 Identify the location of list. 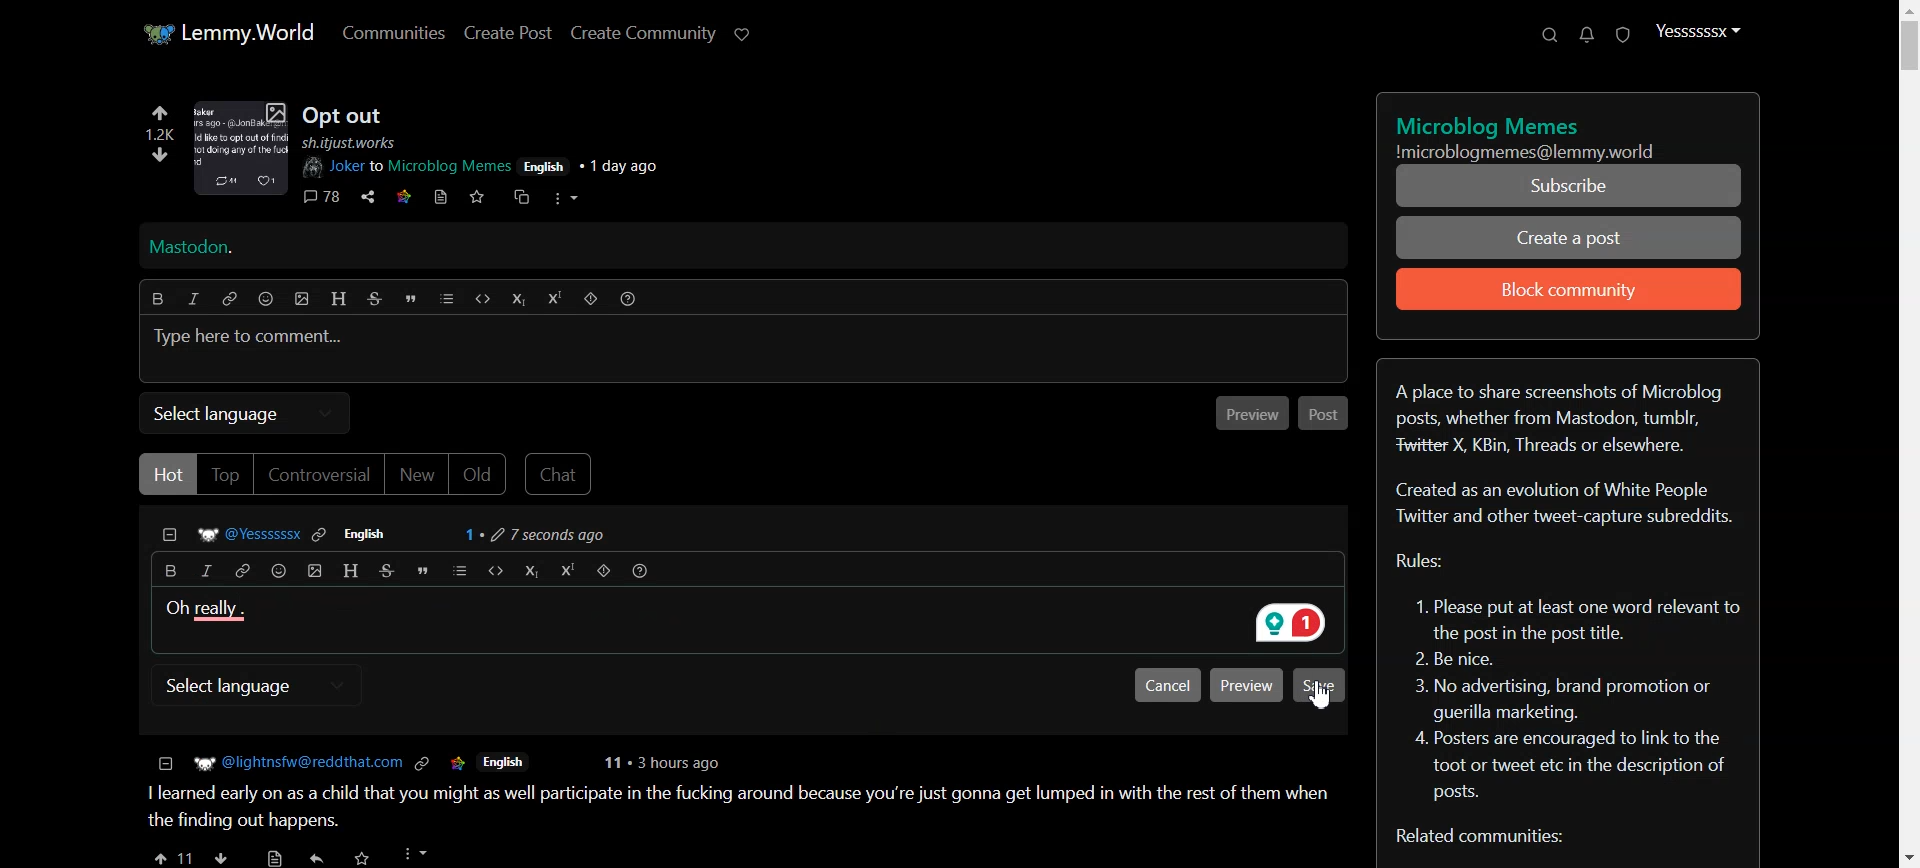
(447, 298).